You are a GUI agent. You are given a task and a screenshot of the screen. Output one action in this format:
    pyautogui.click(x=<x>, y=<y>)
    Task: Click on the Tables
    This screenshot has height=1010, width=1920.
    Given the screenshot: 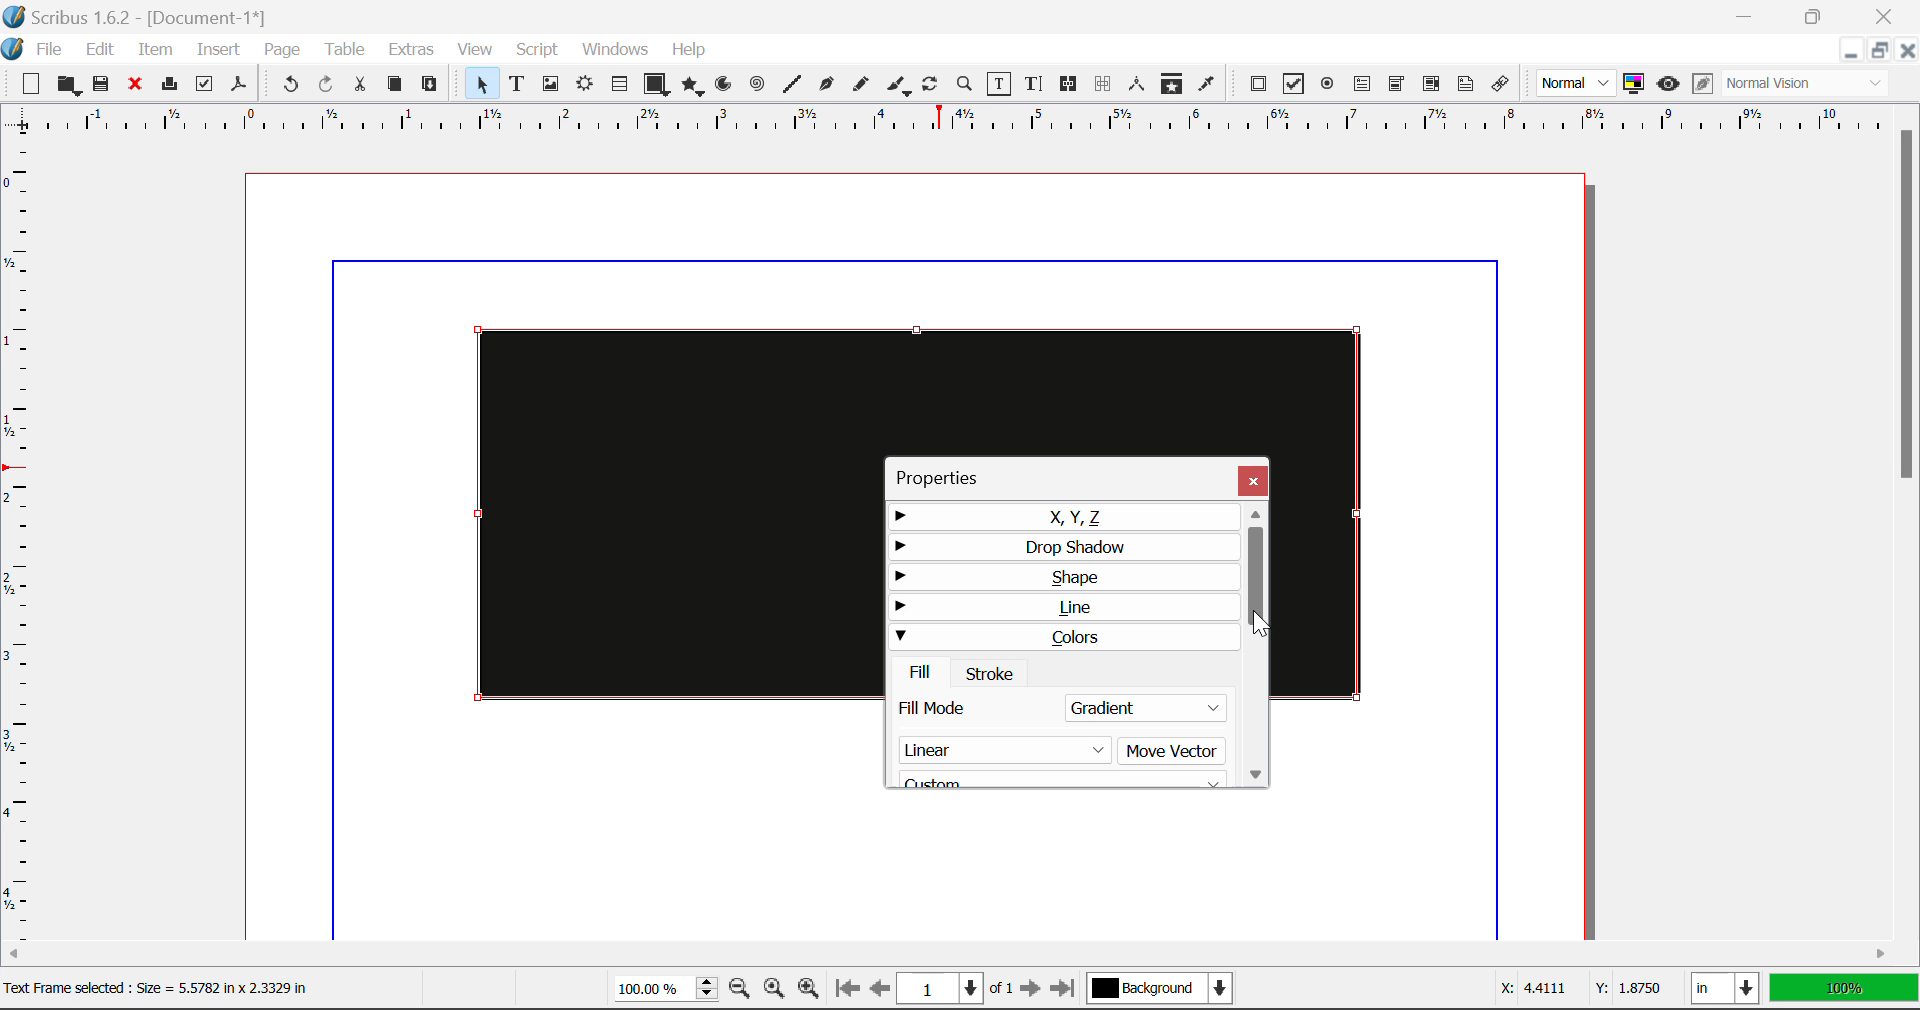 What is the action you would take?
    pyautogui.click(x=619, y=86)
    